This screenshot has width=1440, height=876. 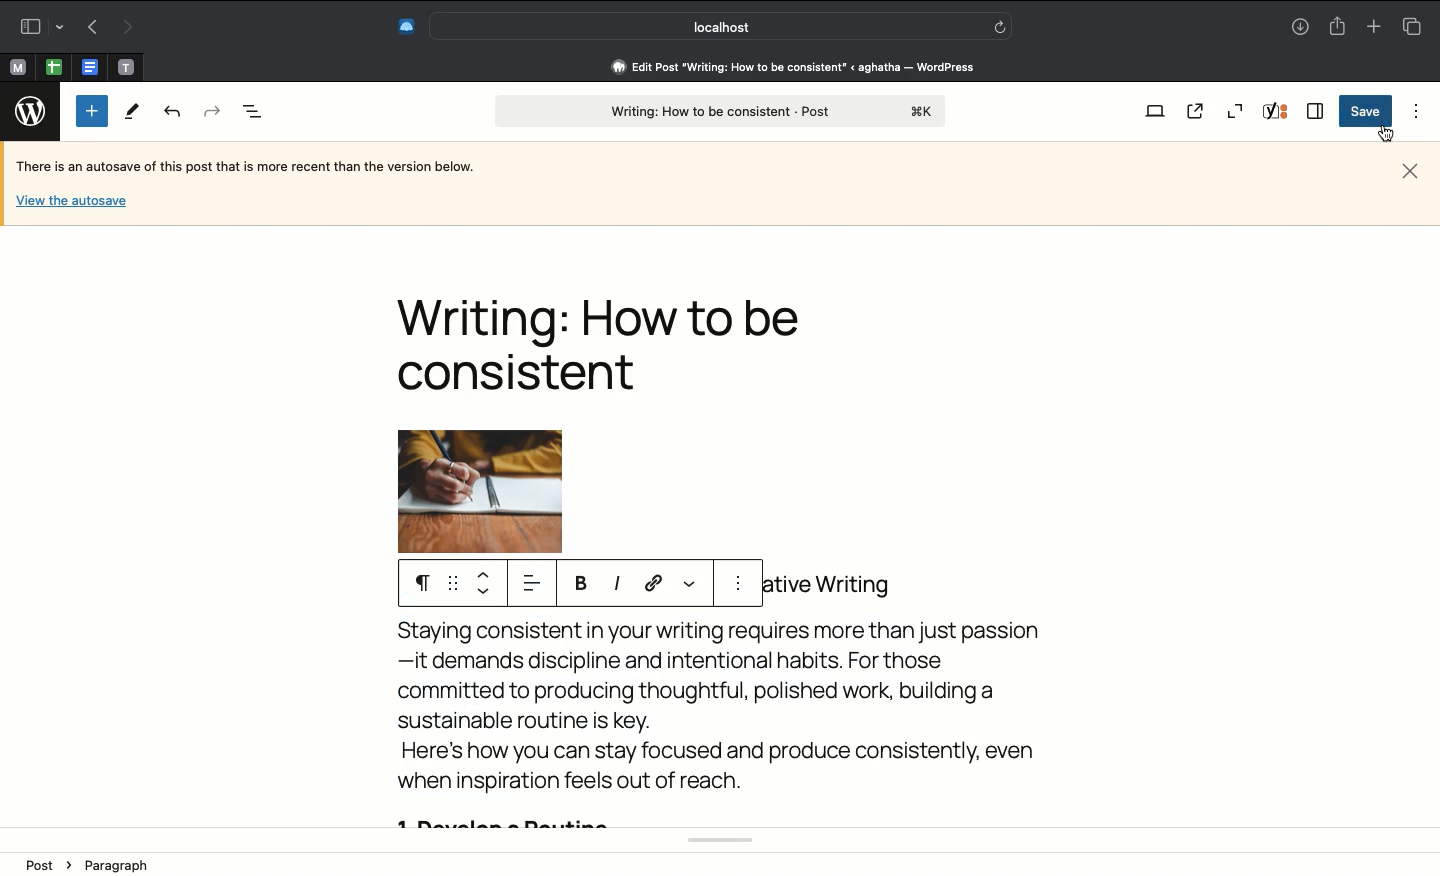 What do you see at coordinates (39, 24) in the screenshot?
I see `Sidebar` at bounding box center [39, 24].